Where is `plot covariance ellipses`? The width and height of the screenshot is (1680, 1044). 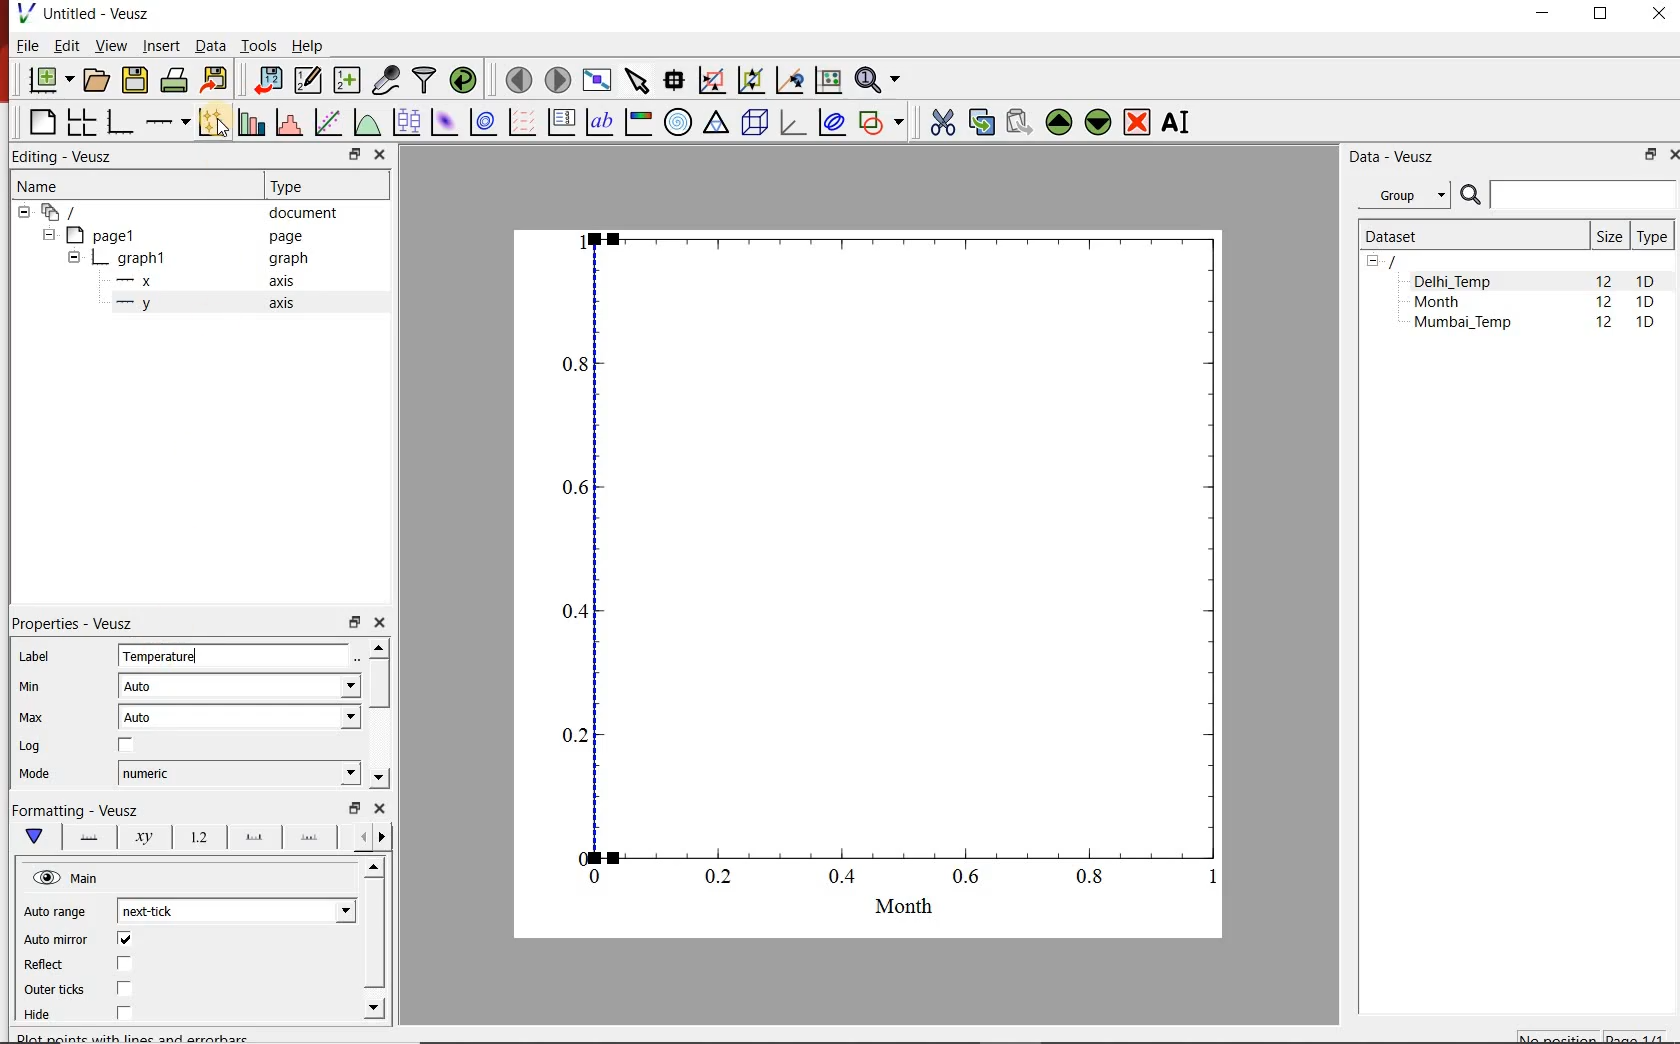
plot covariance ellipses is located at coordinates (832, 122).